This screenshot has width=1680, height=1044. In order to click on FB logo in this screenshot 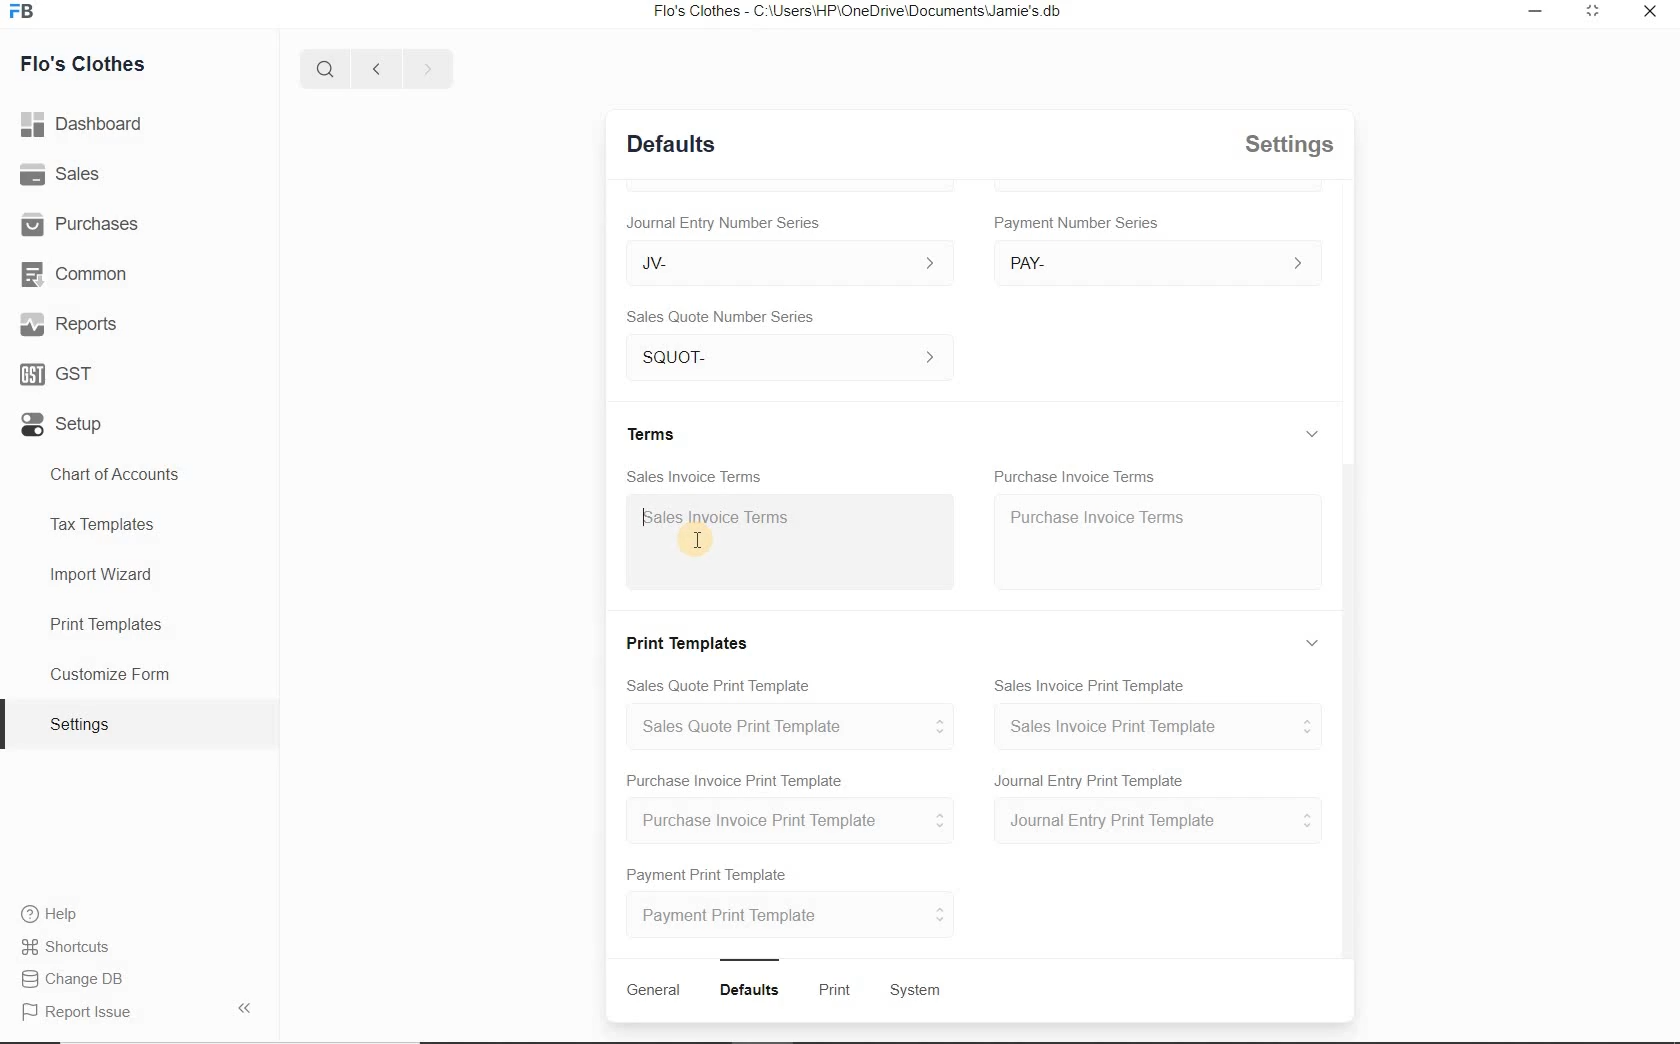, I will do `click(28, 12)`.